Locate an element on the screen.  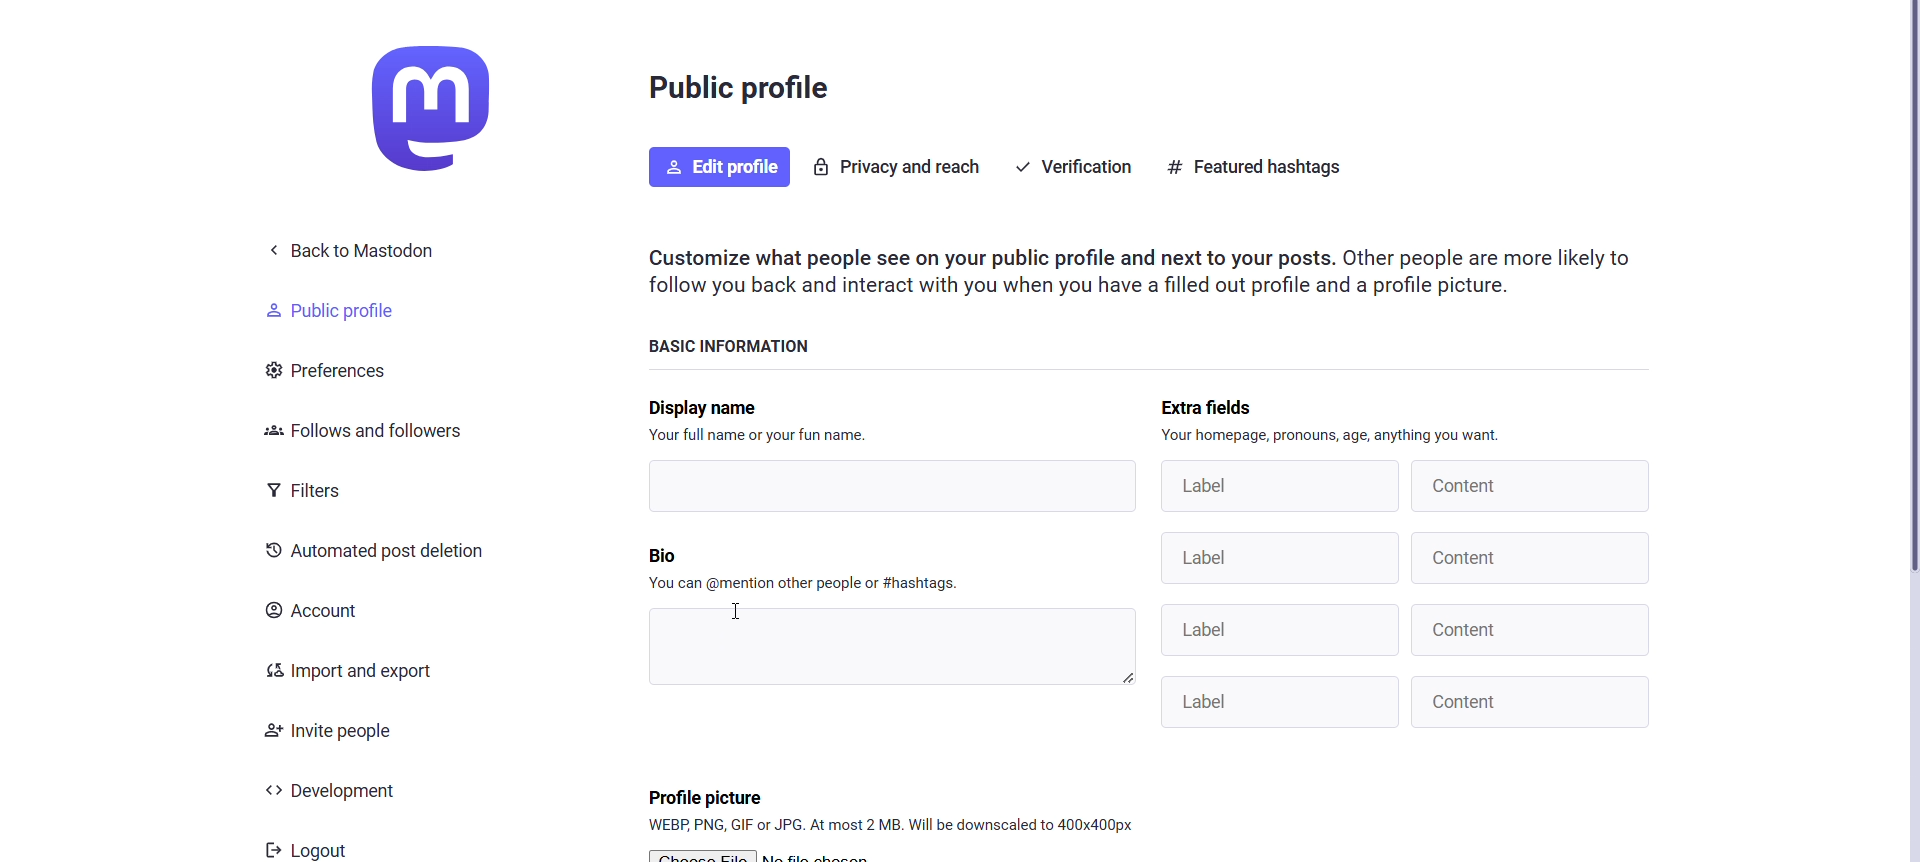
Display name
Your full name or your fun name. is located at coordinates (767, 421).